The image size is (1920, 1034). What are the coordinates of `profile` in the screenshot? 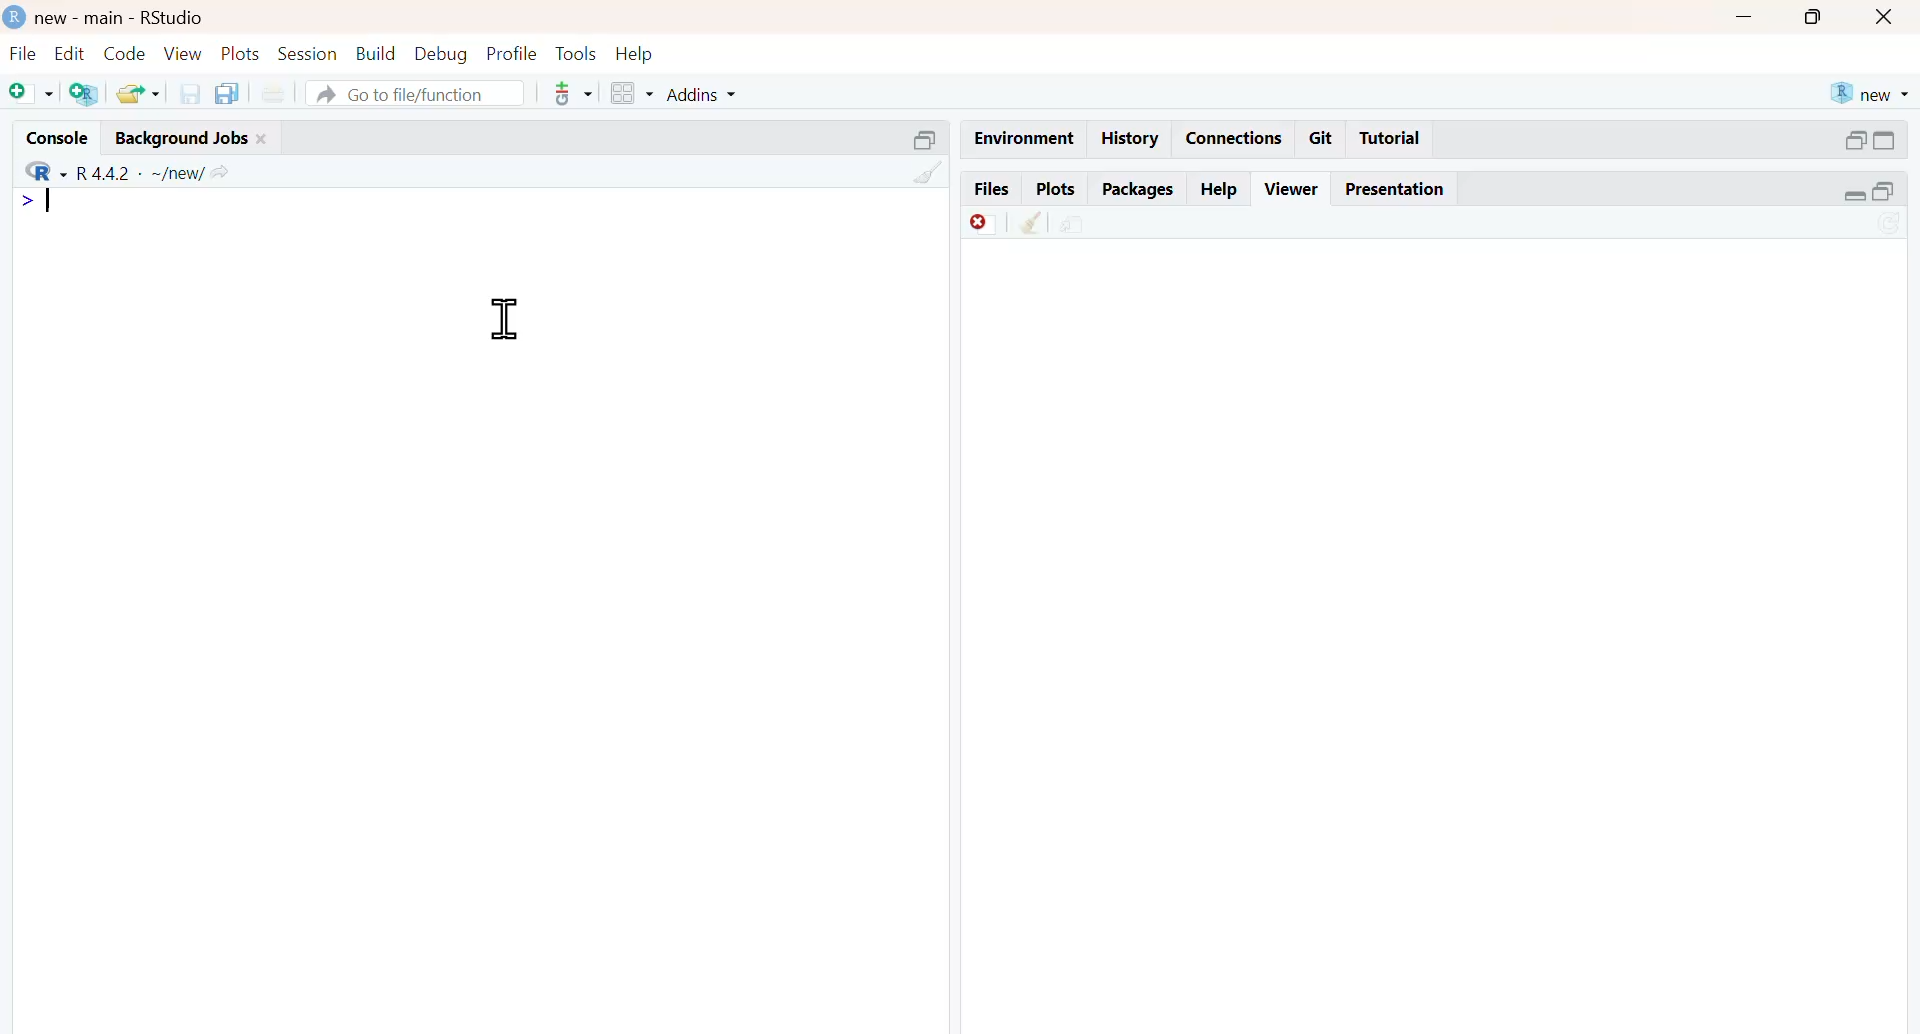 It's located at (513, 55).